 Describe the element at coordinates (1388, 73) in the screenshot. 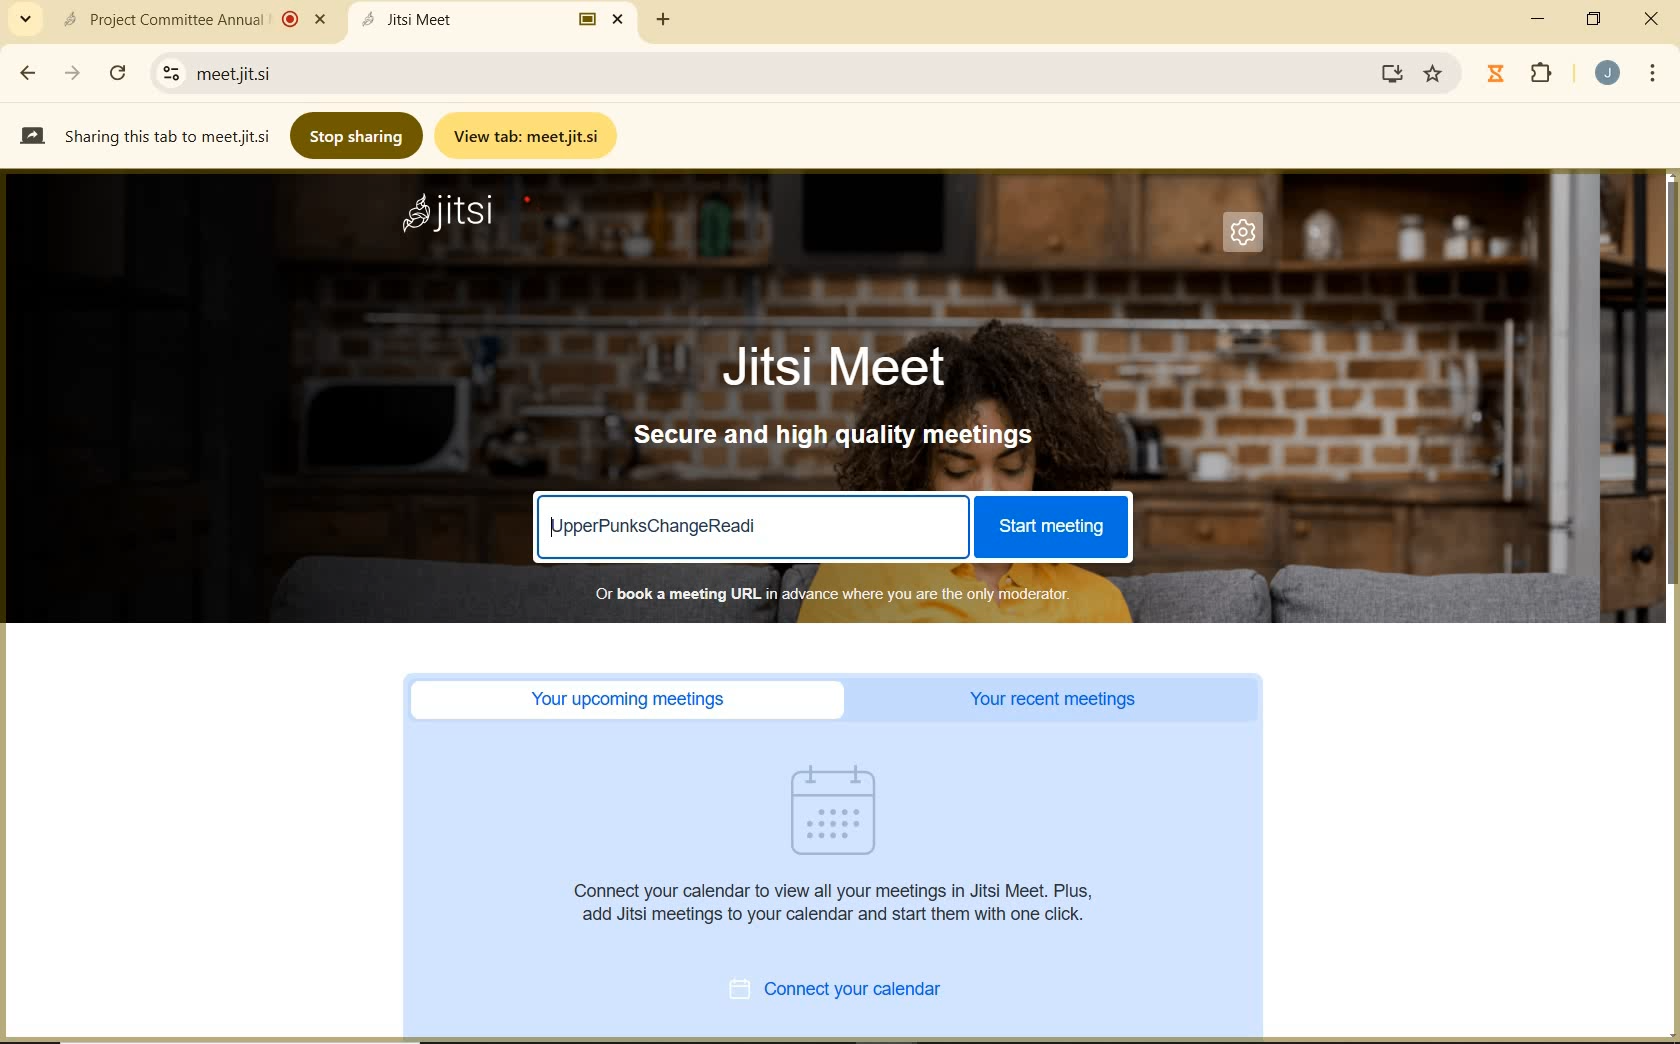

I see `screen` at that location.